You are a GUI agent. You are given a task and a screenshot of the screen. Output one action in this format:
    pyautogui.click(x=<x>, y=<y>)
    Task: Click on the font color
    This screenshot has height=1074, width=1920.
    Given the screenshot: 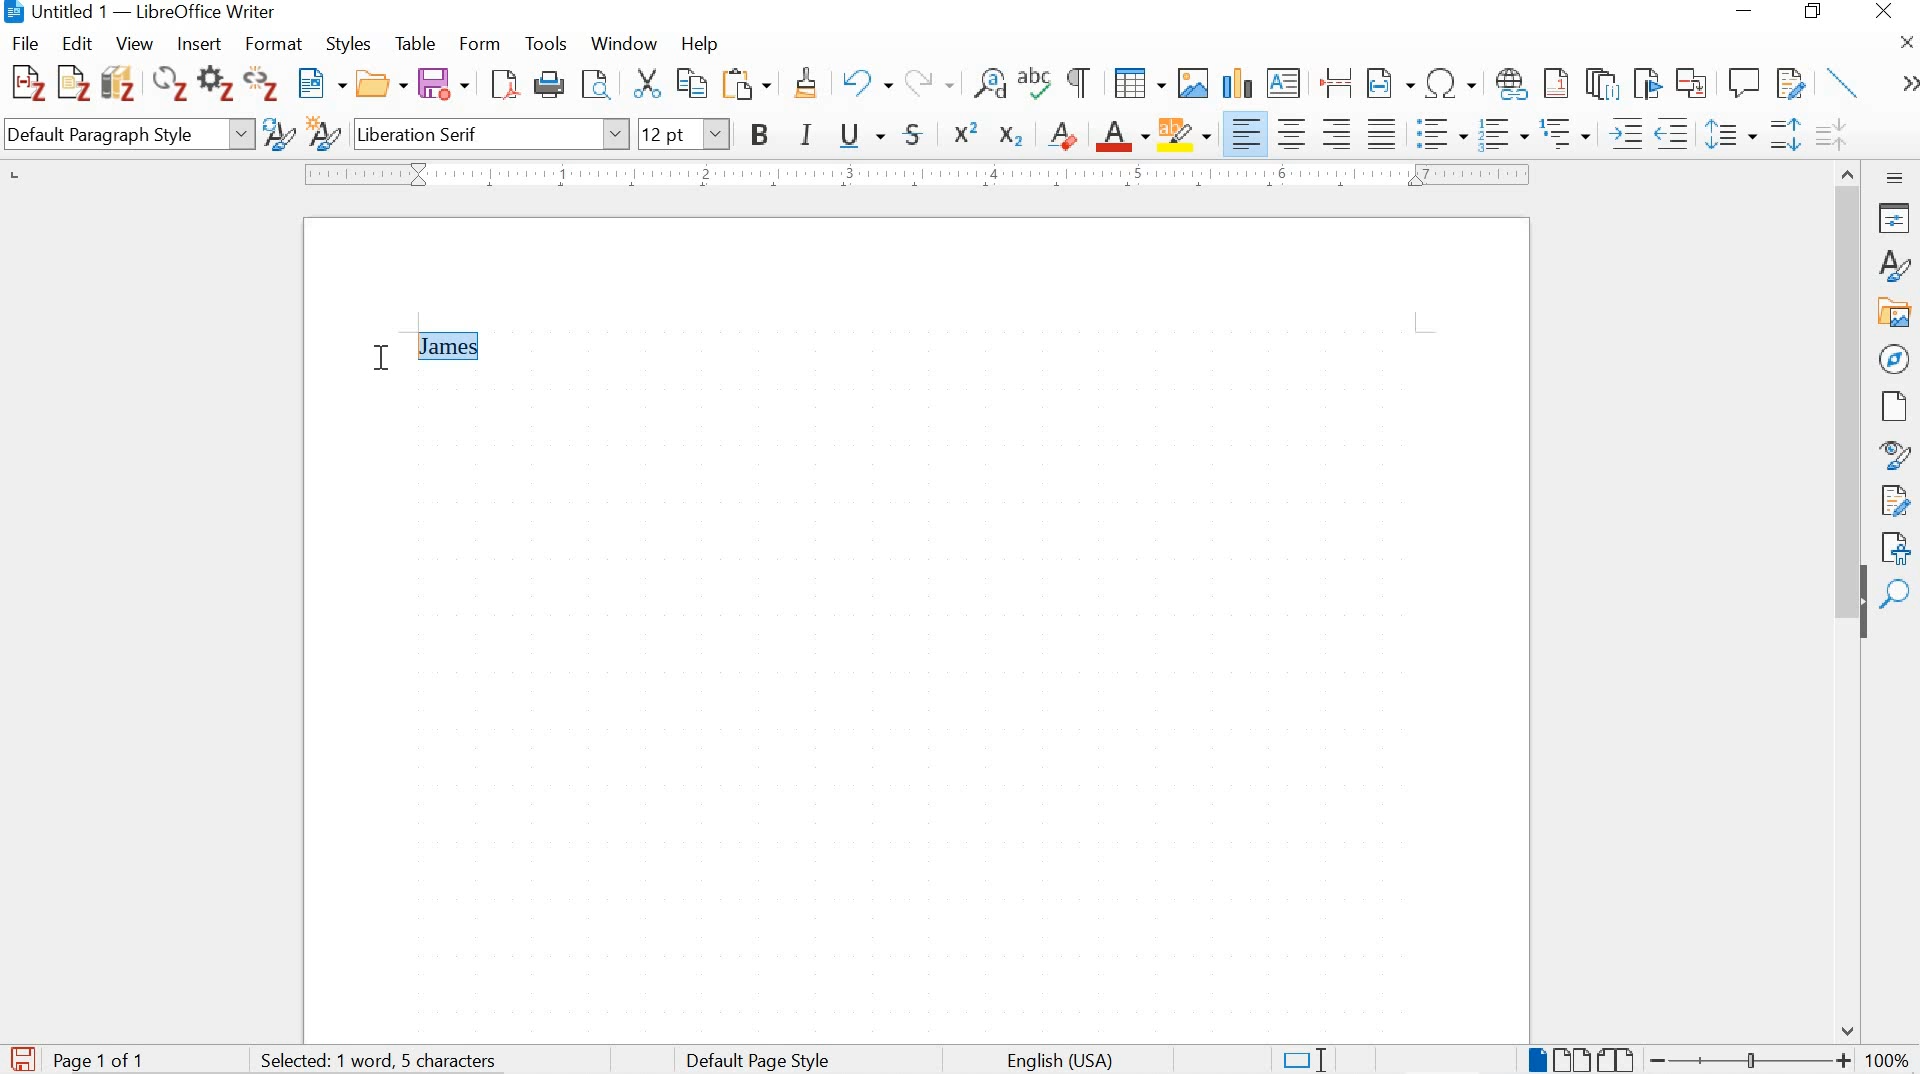 What is the action you would take?
    pyautogui.click(x=1123, y=137)
    